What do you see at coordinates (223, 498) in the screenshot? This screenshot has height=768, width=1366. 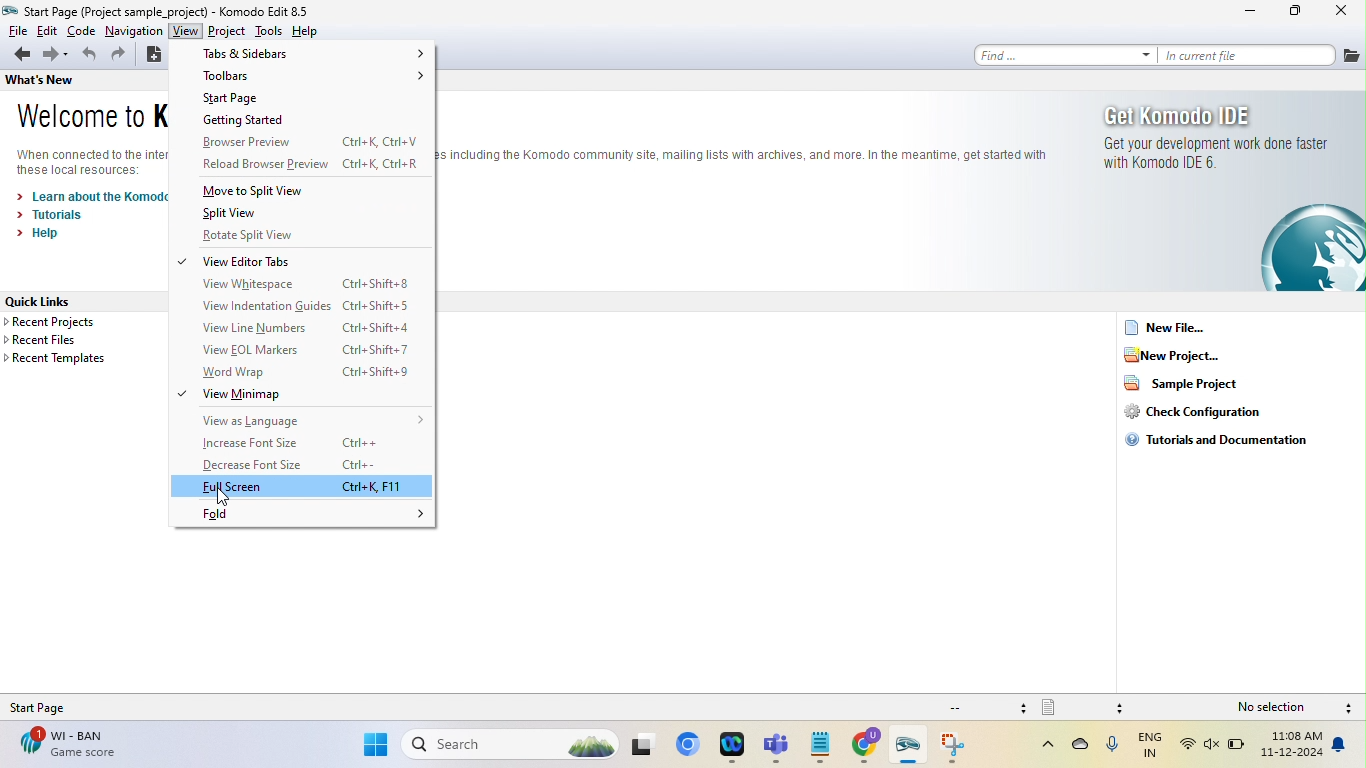 I see `cursor movement` at bounding box center [223, 498].